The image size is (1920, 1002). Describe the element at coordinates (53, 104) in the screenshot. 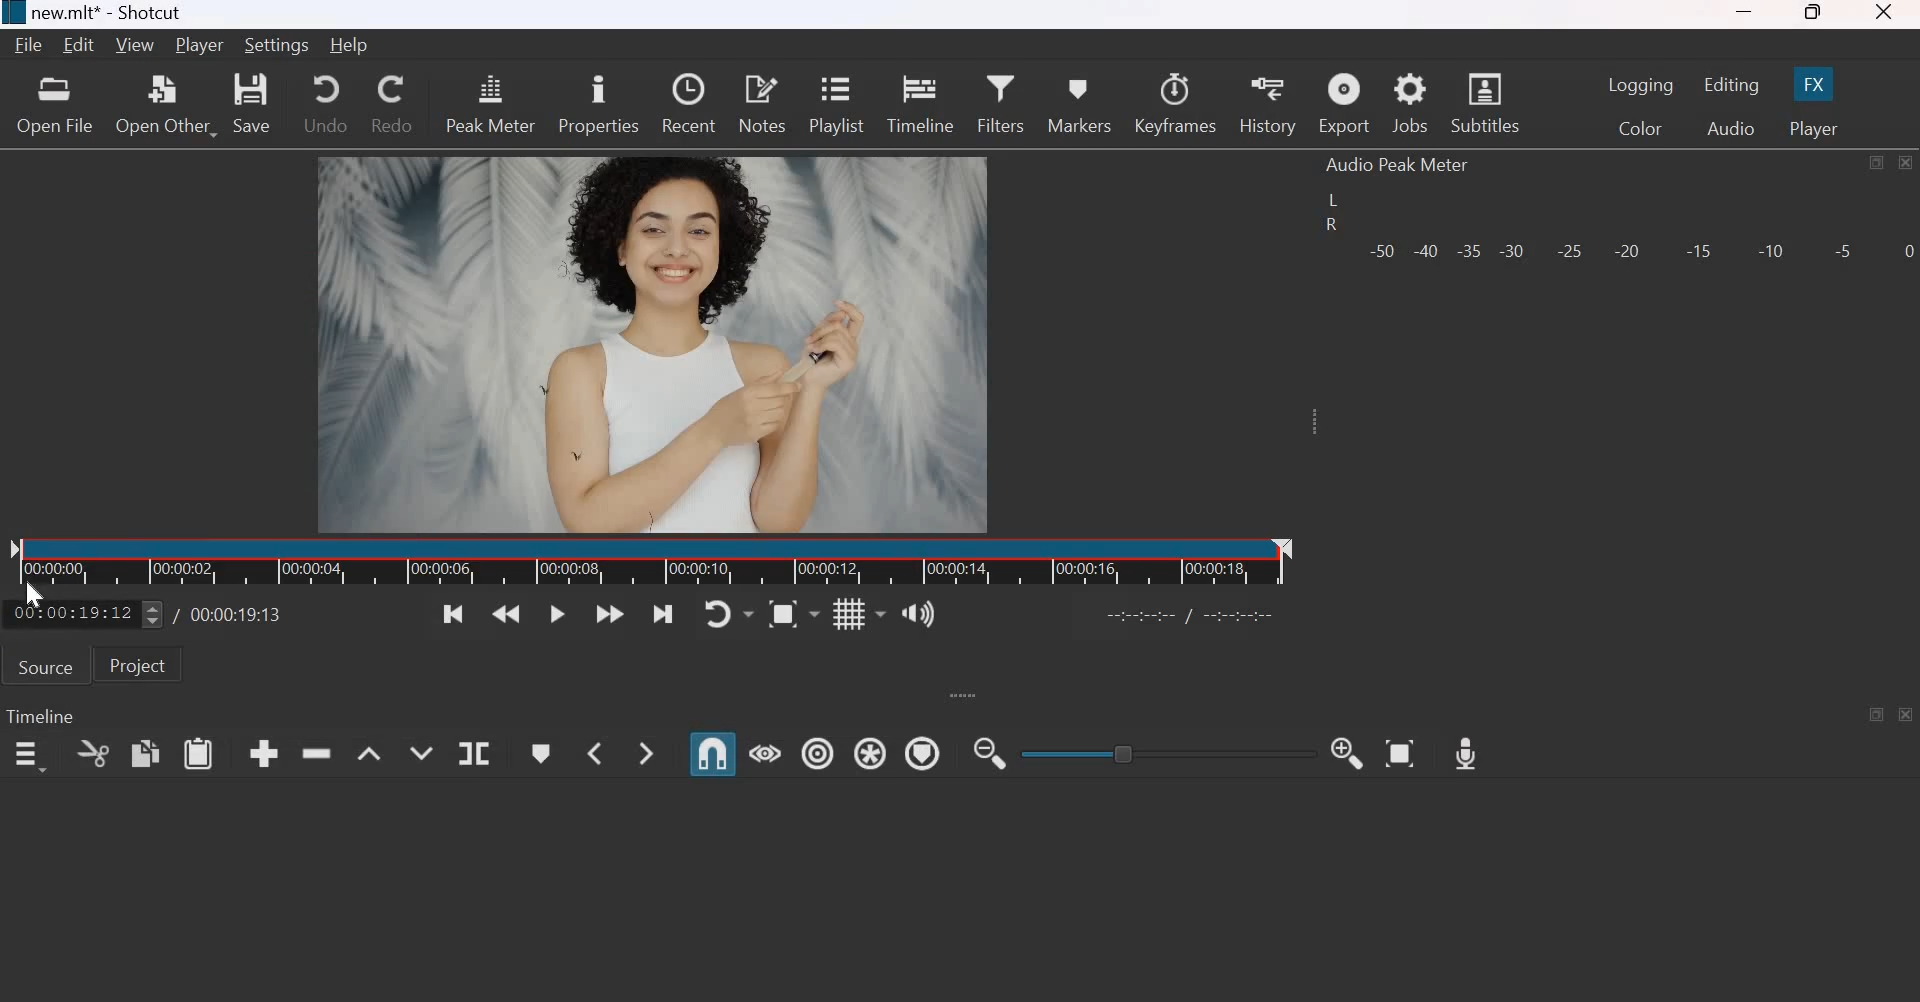

I see `open file` at that location.